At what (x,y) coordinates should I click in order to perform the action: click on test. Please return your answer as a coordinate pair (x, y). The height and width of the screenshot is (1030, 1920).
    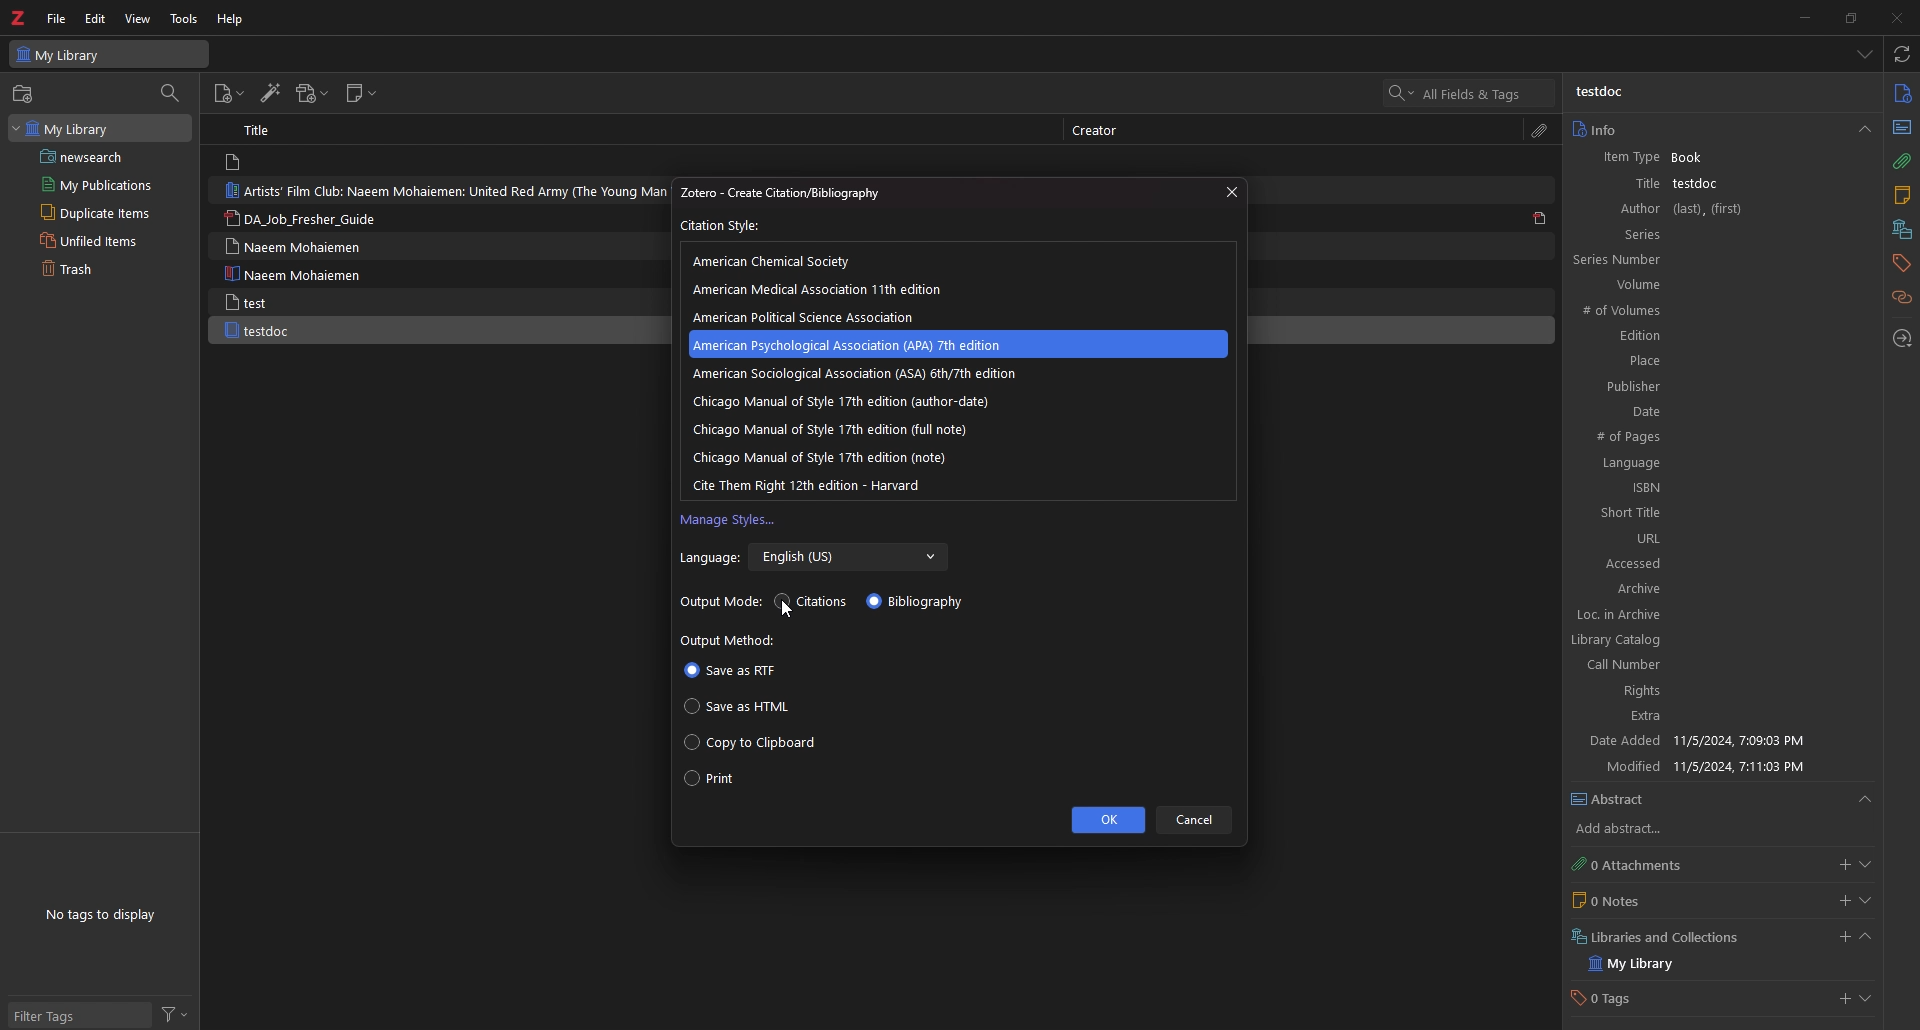
    Looking at the image, I should click on (249, 302).